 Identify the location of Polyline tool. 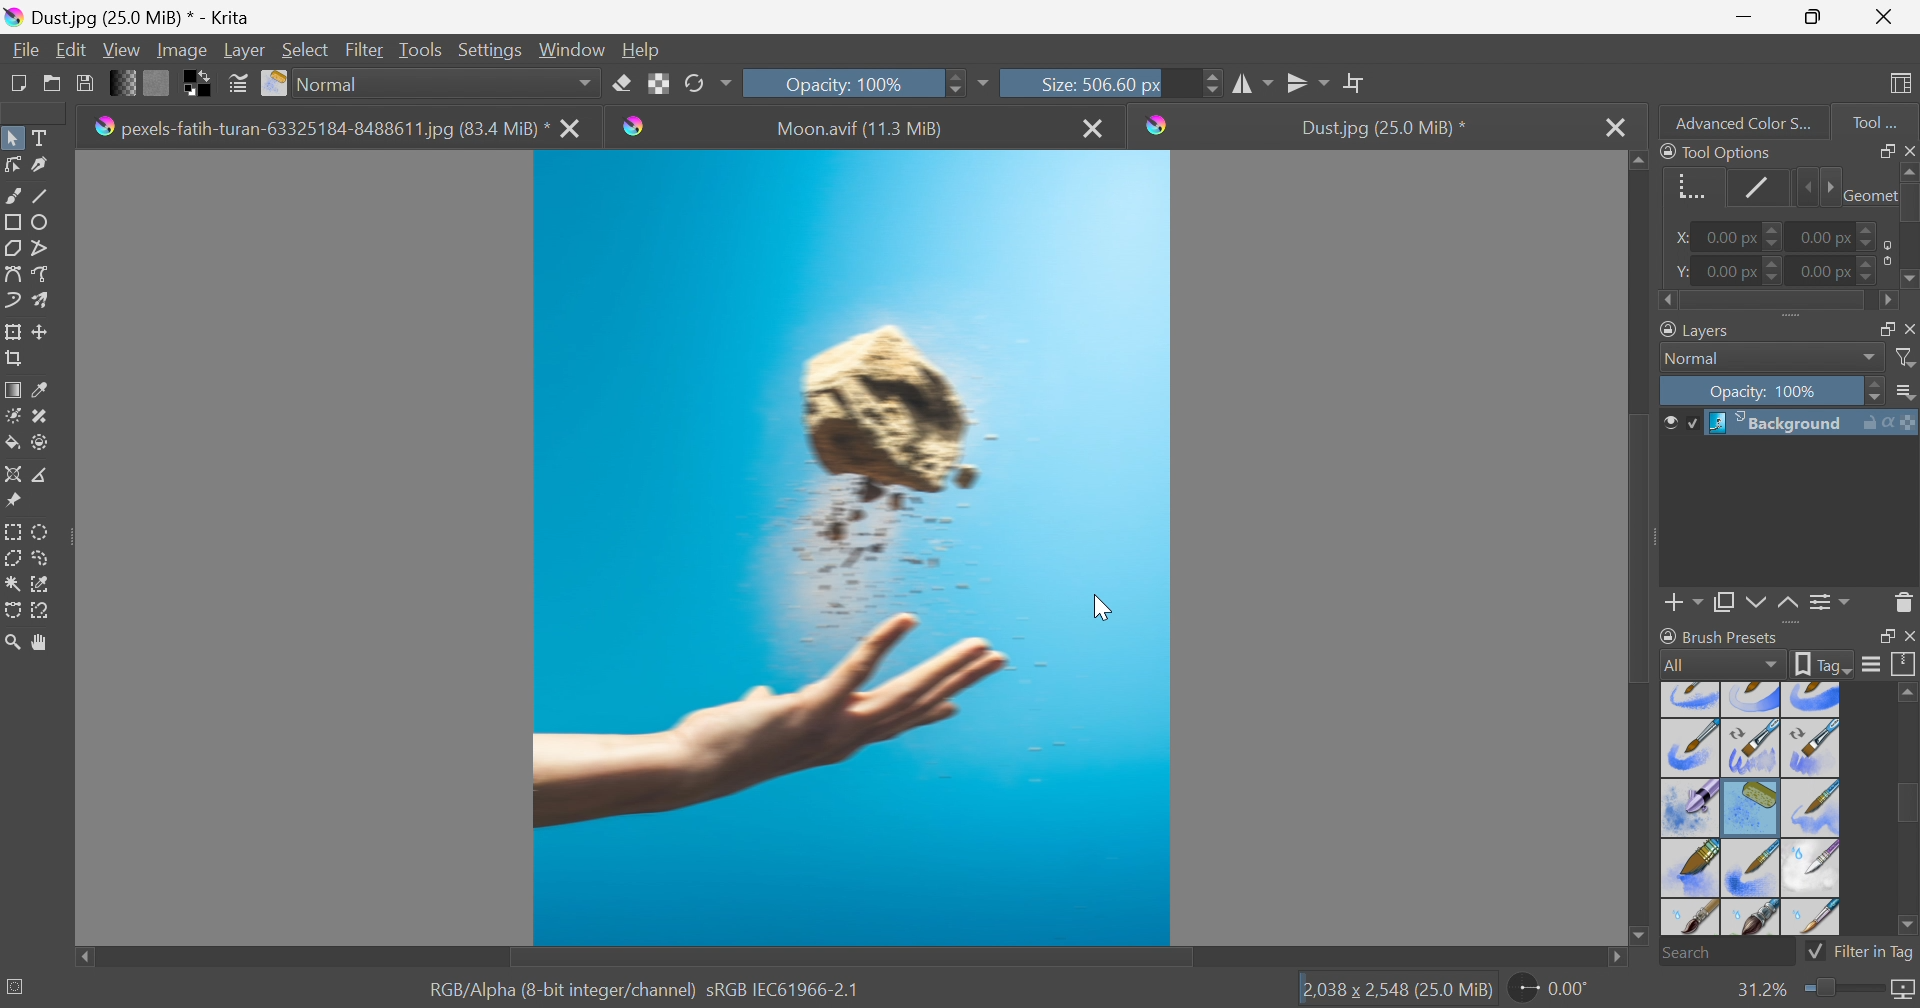
(48, 246).